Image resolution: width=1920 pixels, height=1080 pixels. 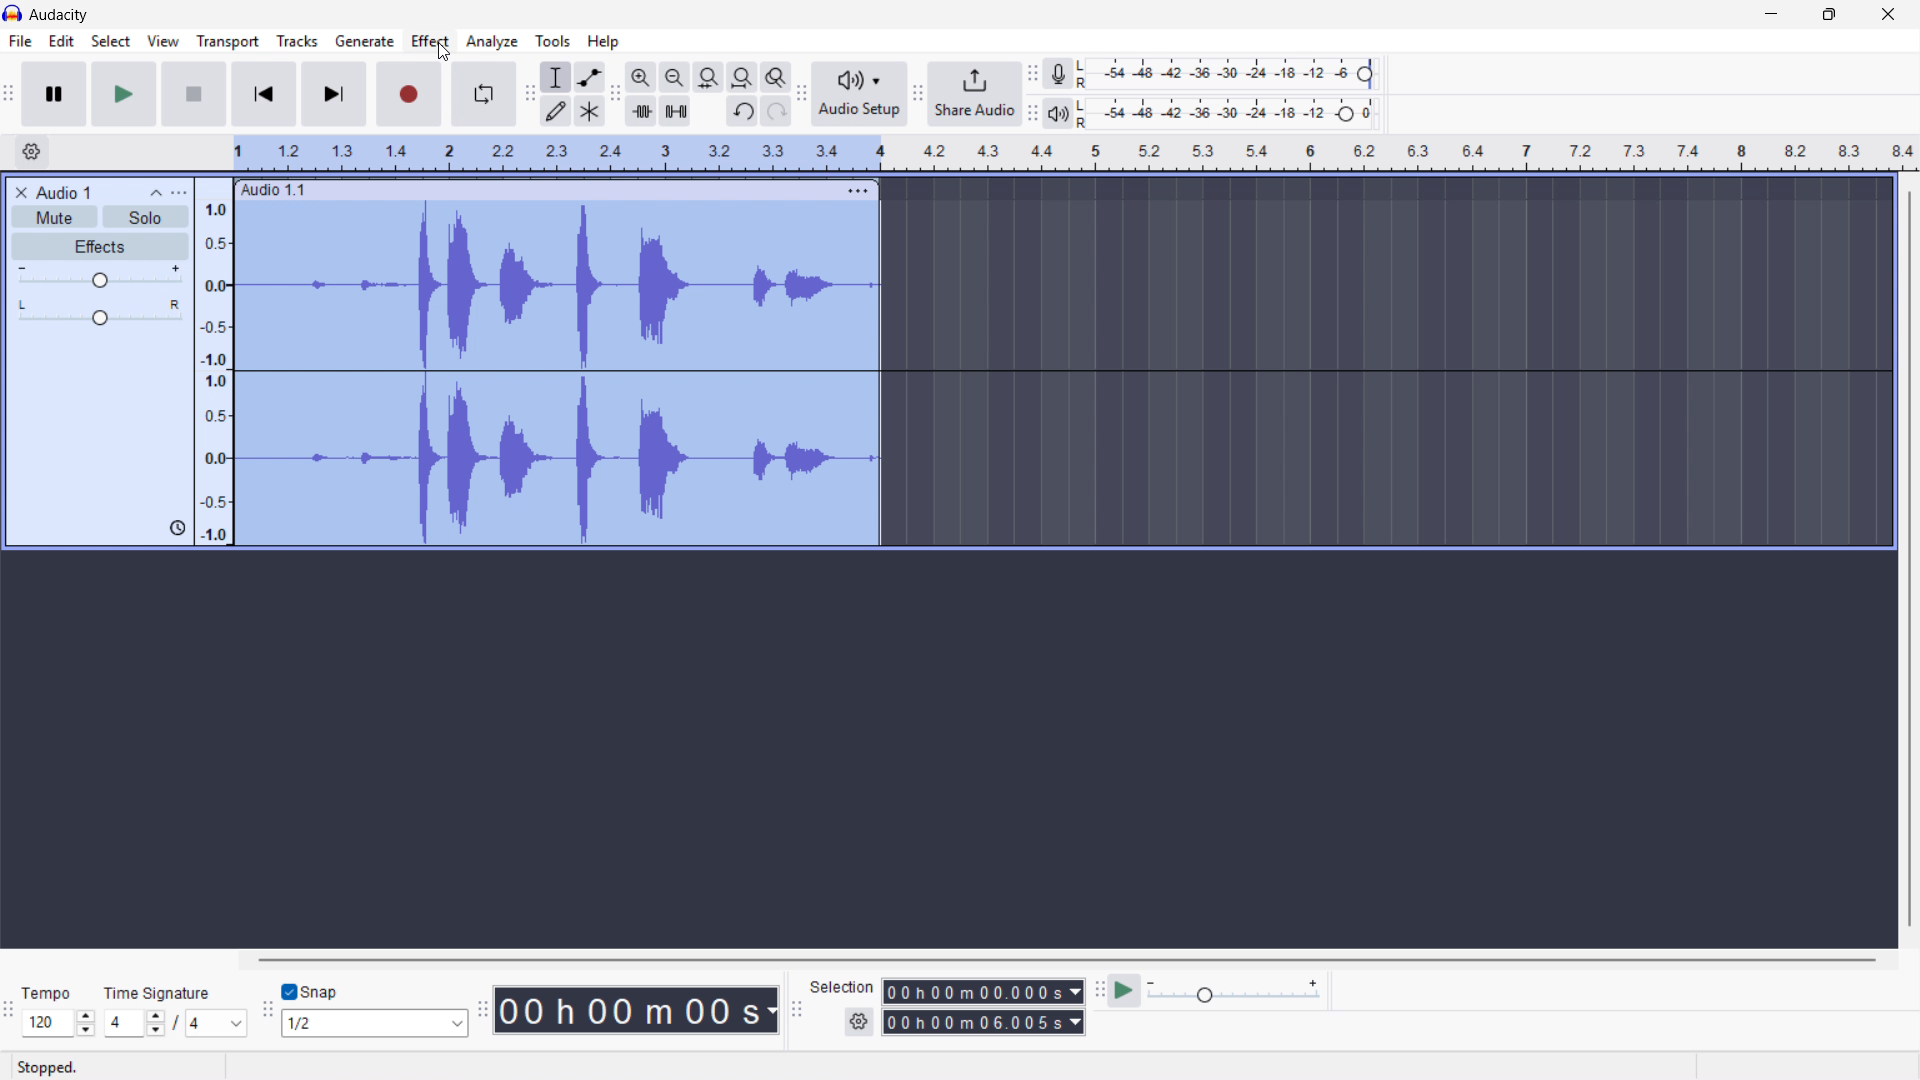 I want to click on Timeline, so click(x=1076, y=153).